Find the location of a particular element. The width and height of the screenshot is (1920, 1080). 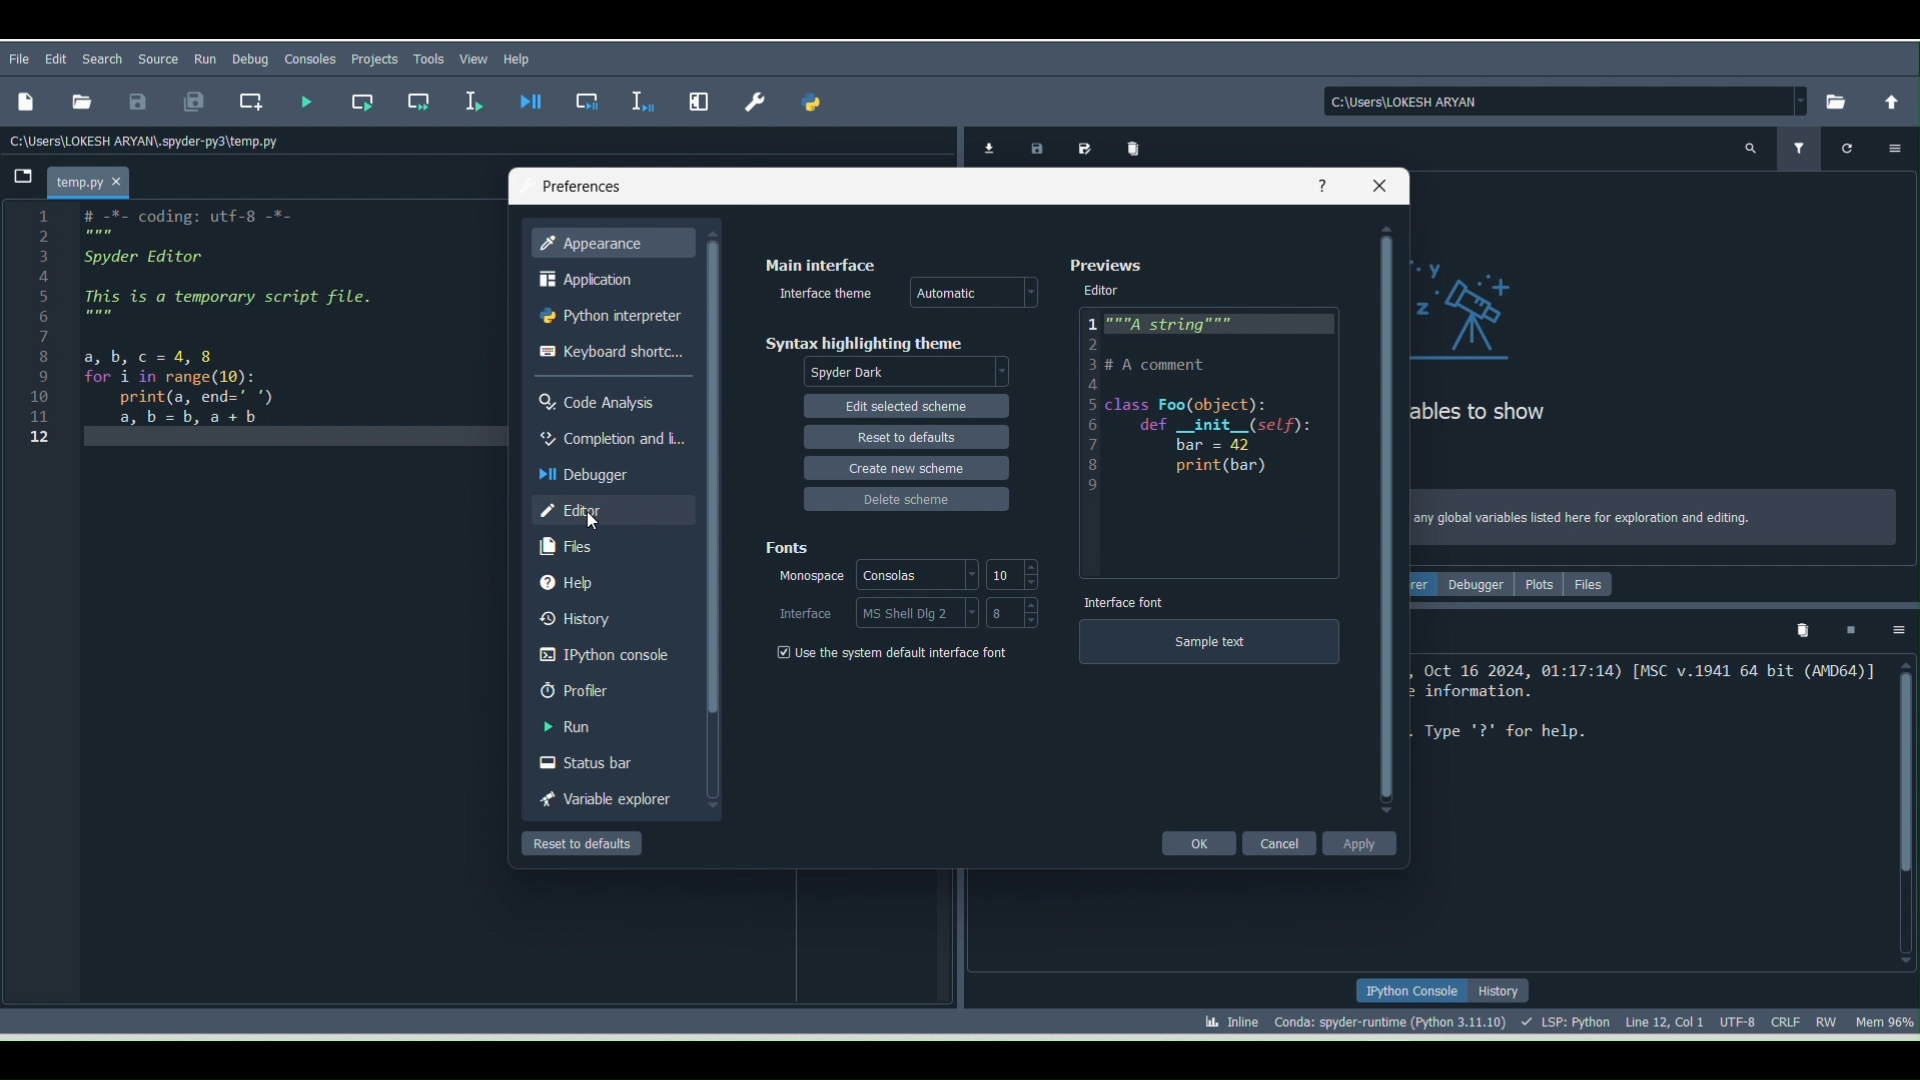

Run is located at coordinates (606, 727).